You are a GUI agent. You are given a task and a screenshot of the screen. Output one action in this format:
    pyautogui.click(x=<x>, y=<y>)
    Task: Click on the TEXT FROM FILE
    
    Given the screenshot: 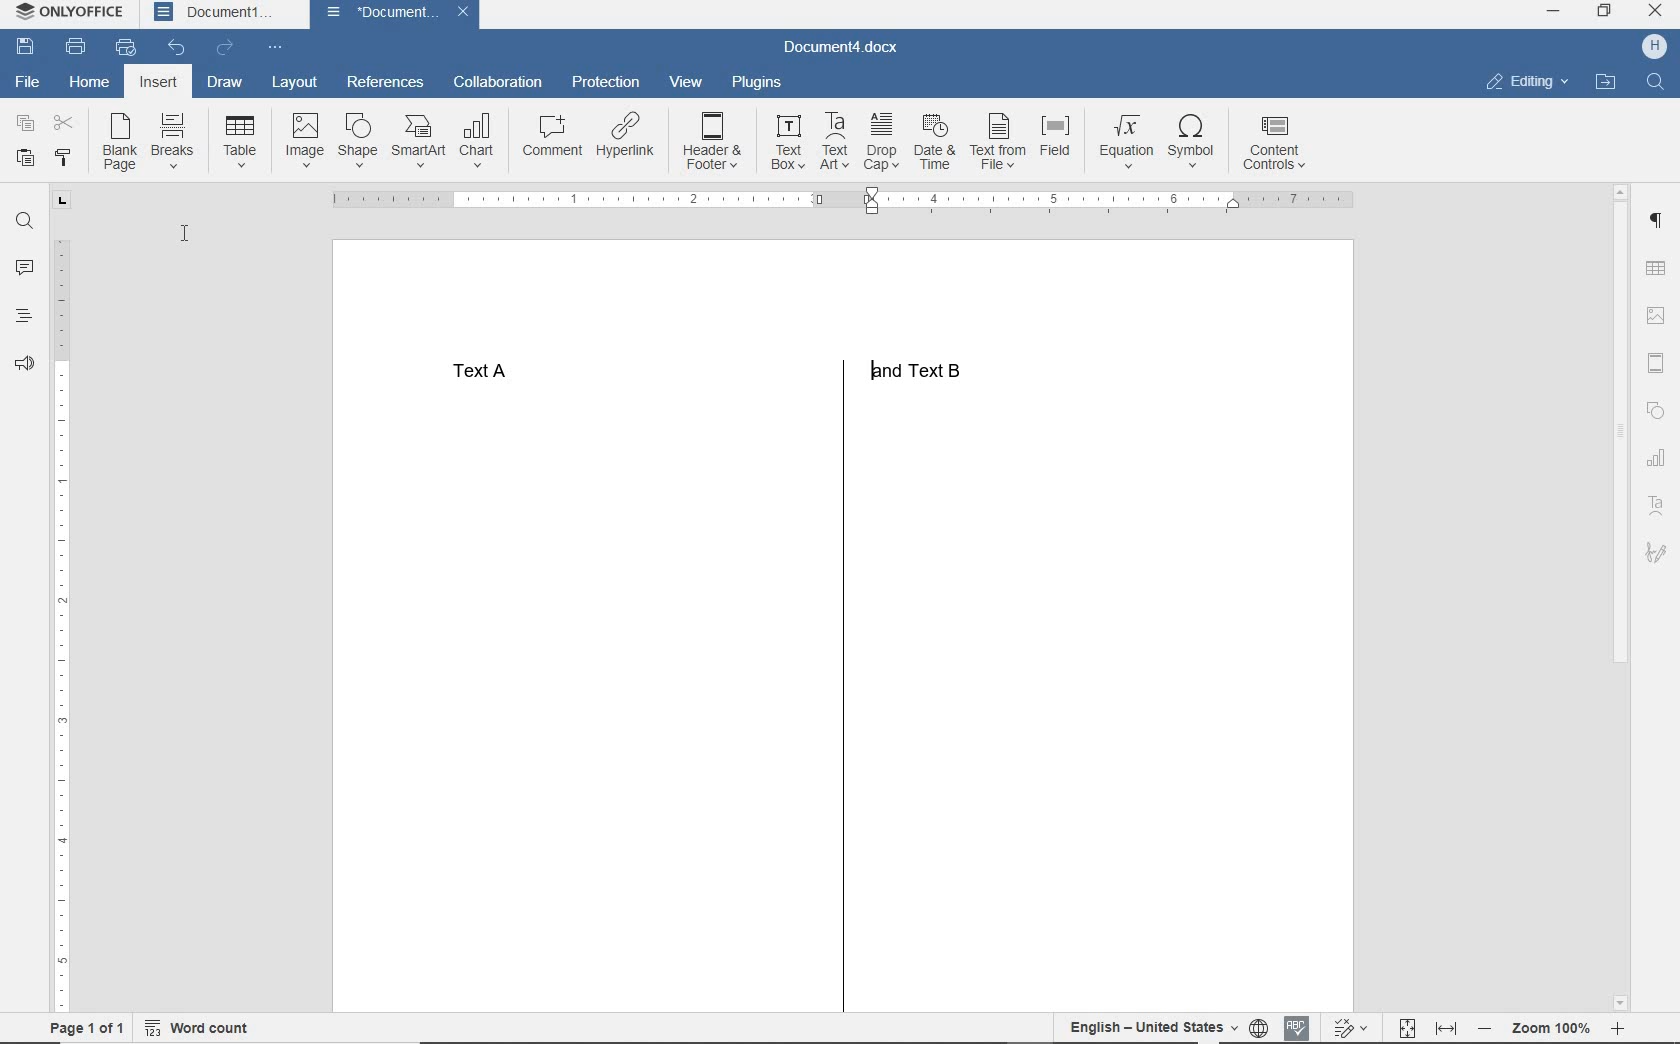 What is the action you would take?
    pyautogui.click(x=998, y=148)
    